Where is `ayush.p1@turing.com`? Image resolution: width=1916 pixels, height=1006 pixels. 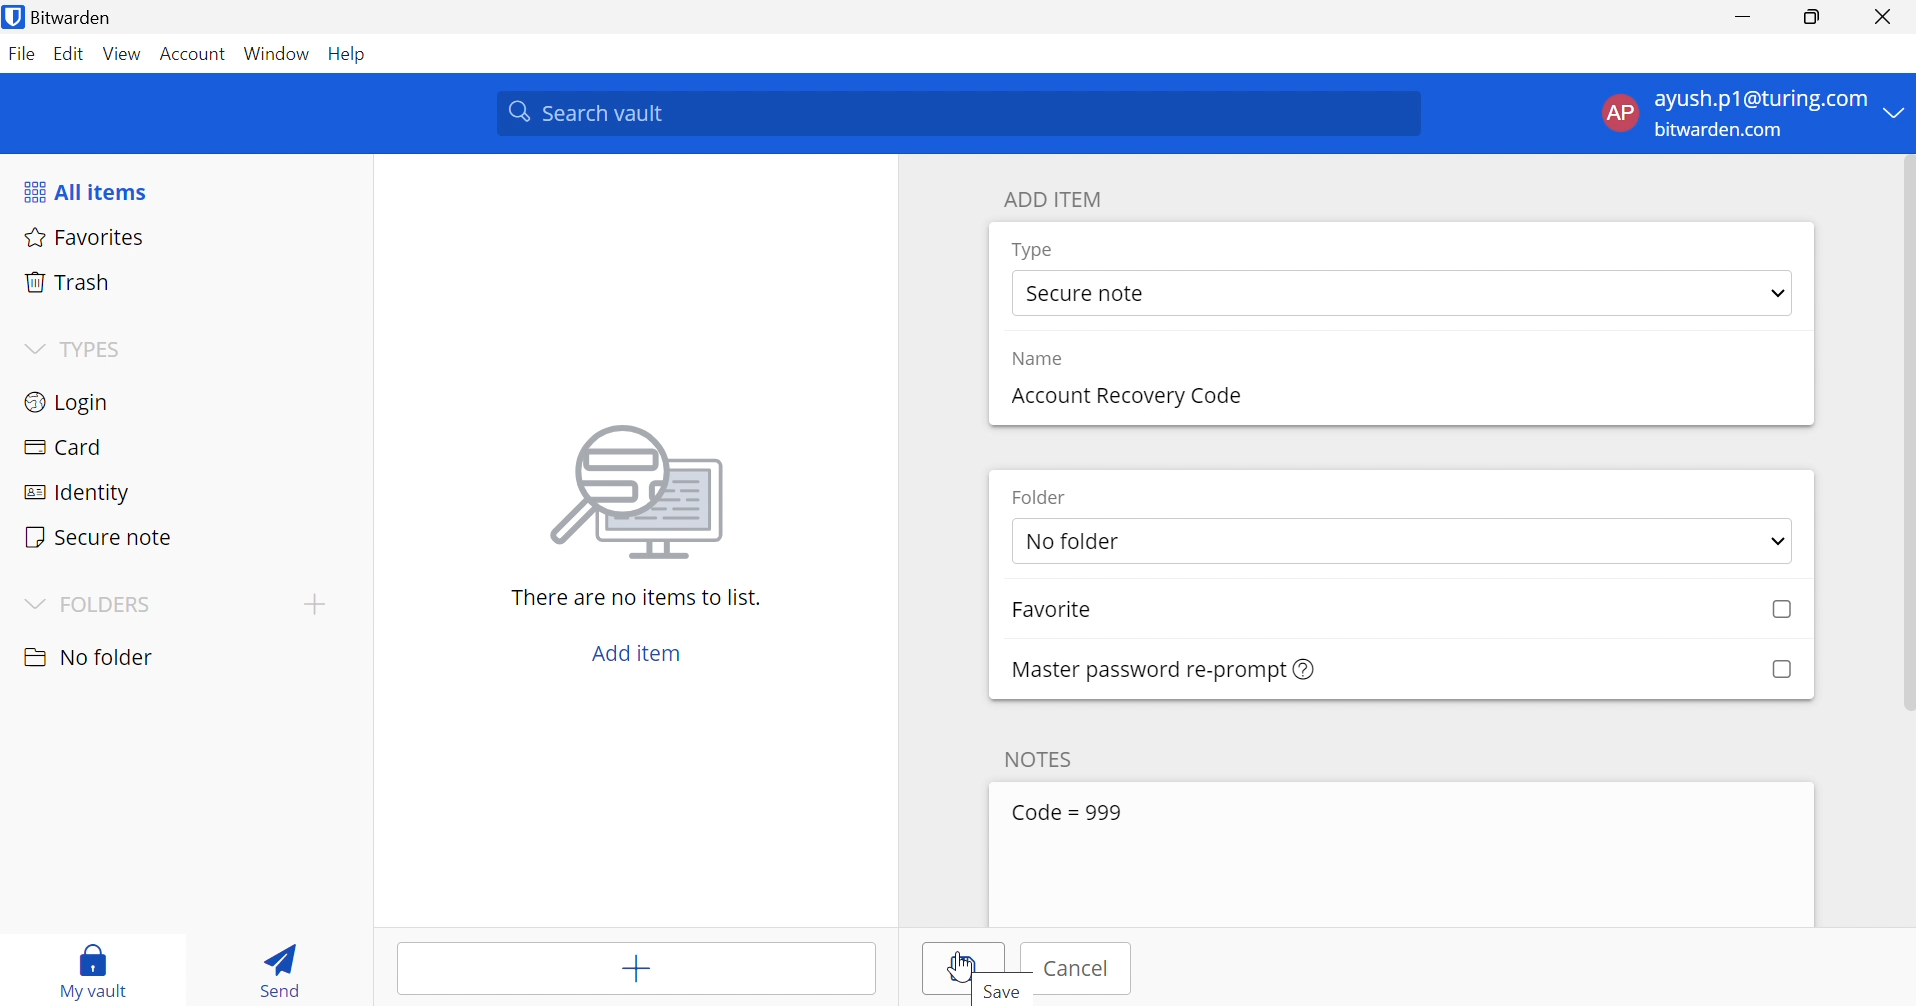 ayush.p1@turing.com is located at coordinates (1760, 100).